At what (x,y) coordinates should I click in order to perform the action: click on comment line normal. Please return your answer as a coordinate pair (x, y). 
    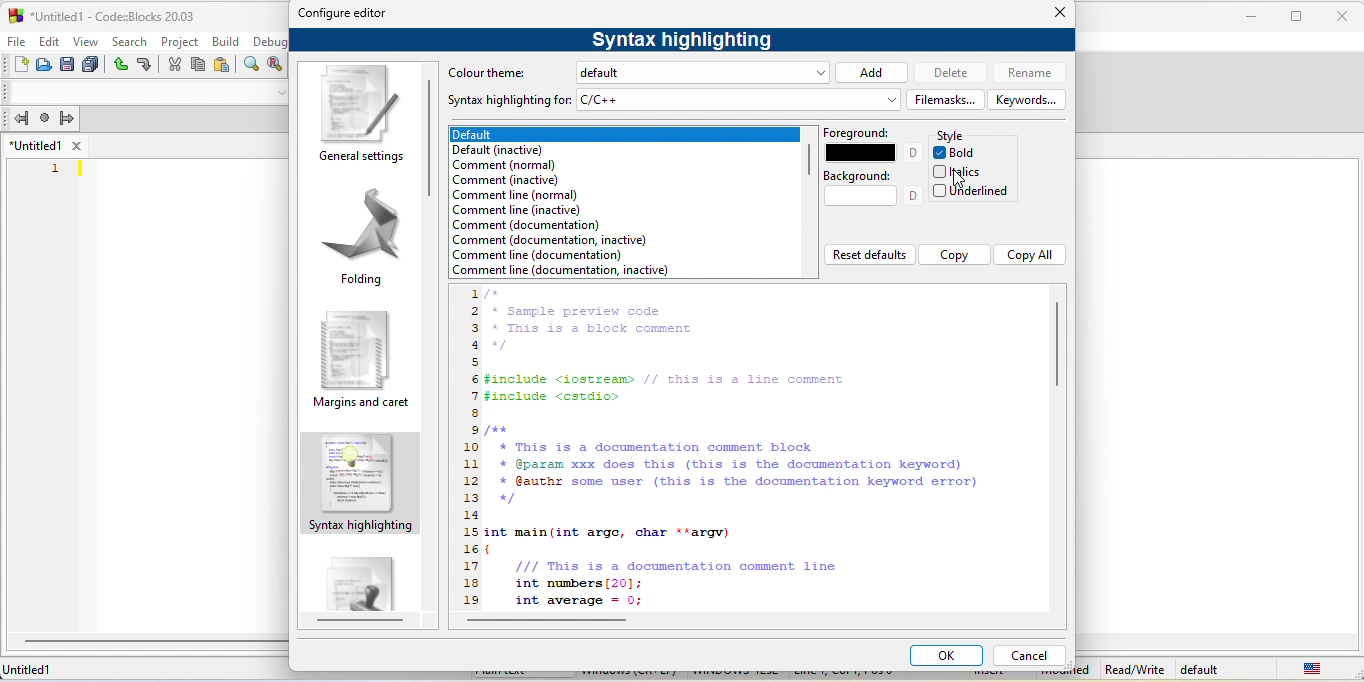
    Looking at the image, I should click on (516, 195).